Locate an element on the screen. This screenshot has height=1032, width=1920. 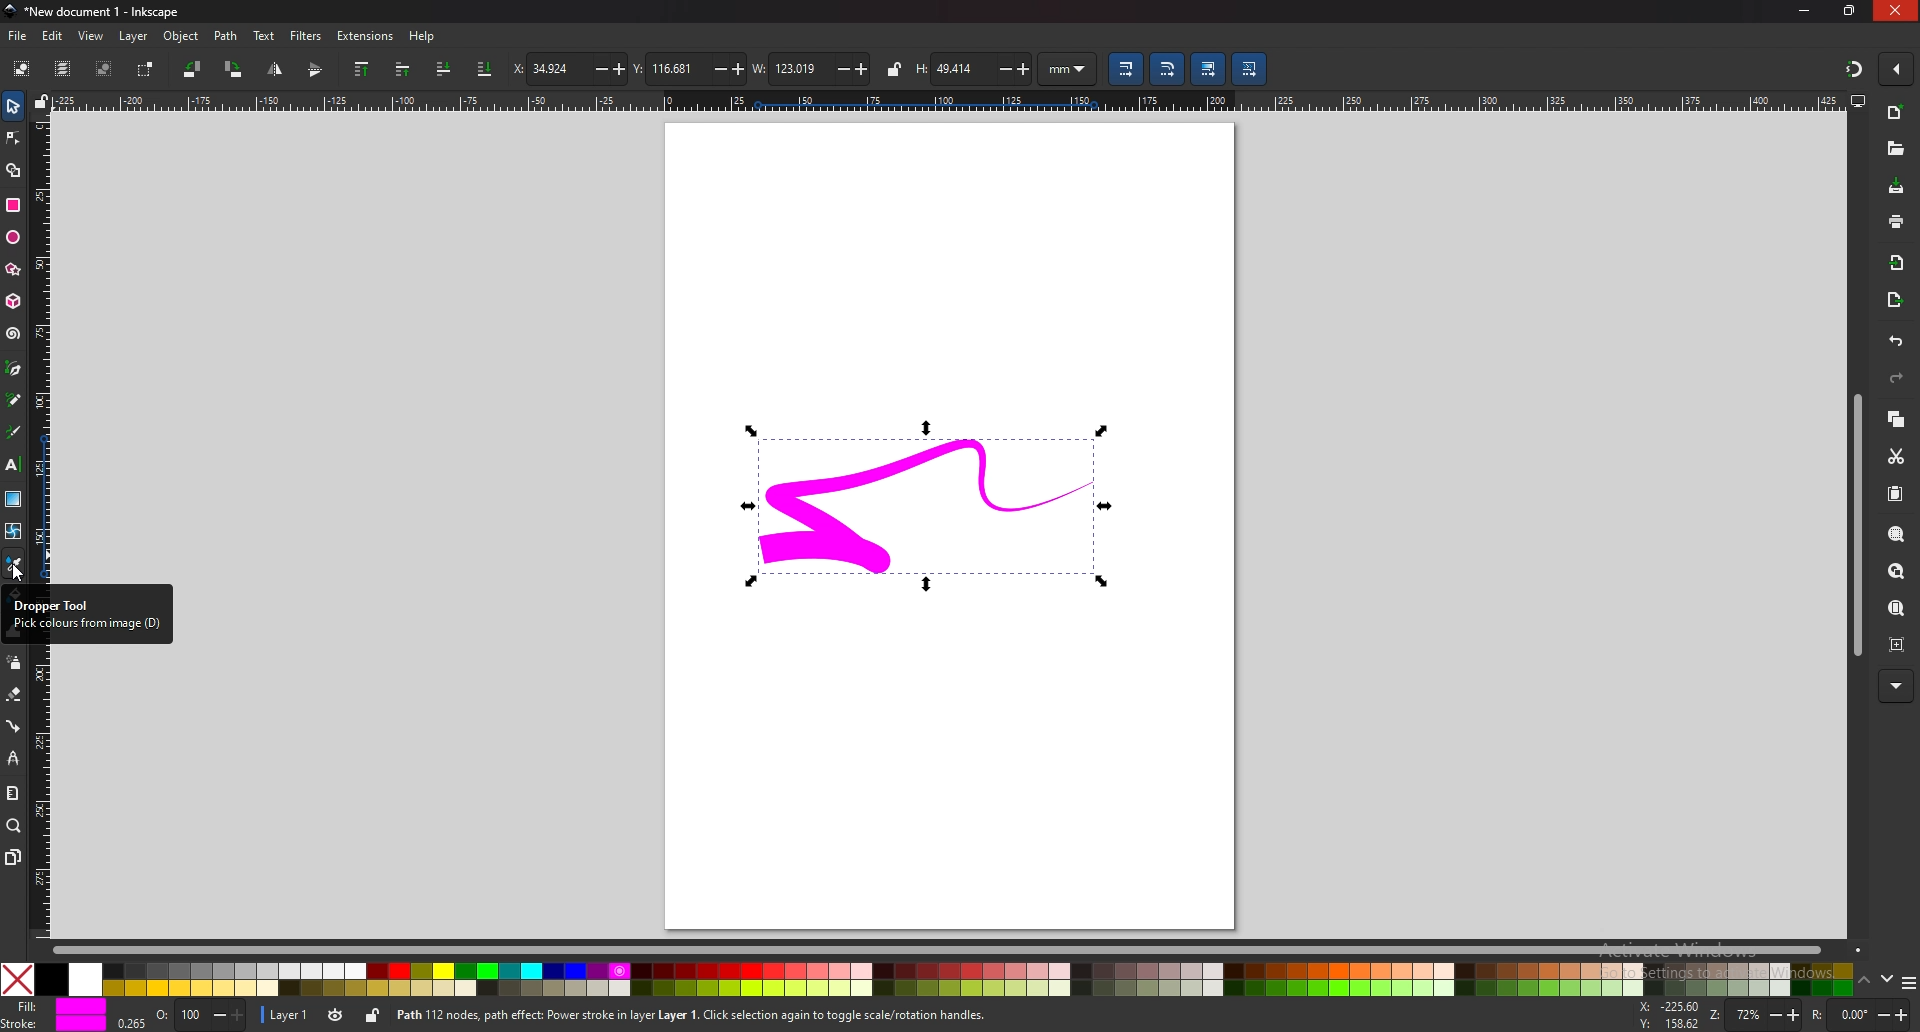
tooltip is located at coordinates (90, 611).